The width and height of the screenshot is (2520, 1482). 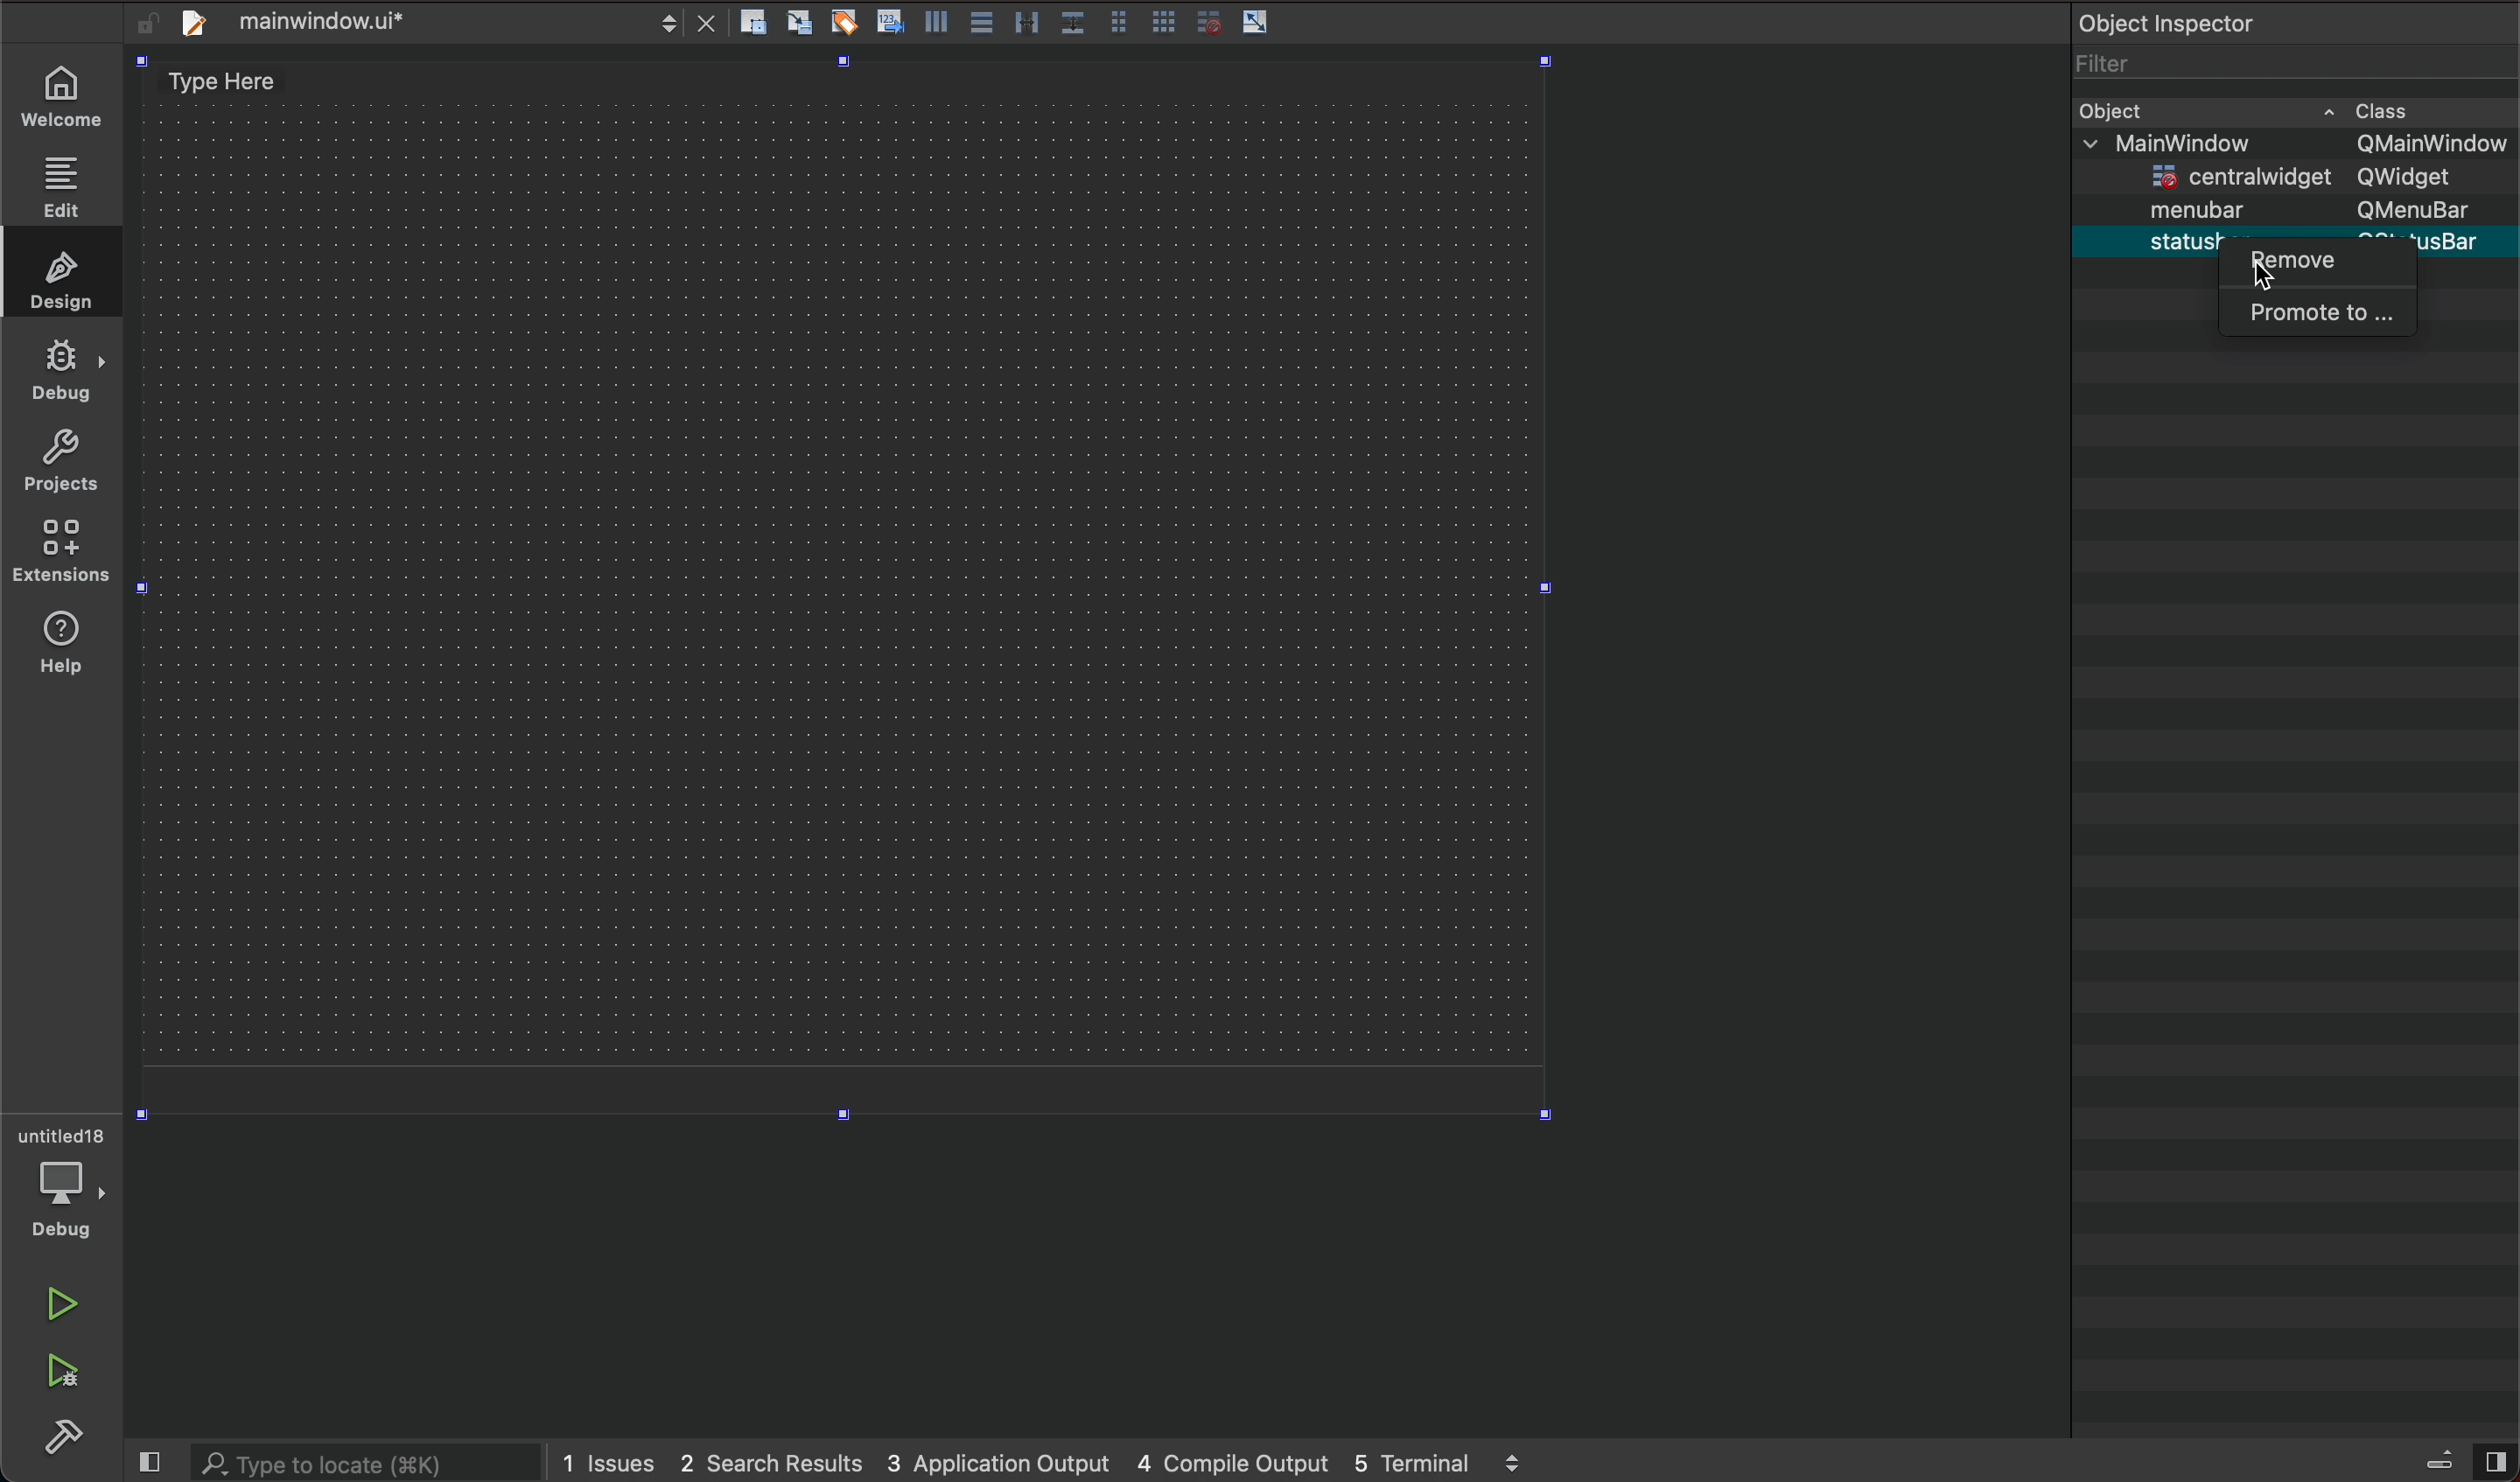 What do you see at coordinates (64, 1203) in the screenshot?
I see `debug` at bounding box center [64, 1203].